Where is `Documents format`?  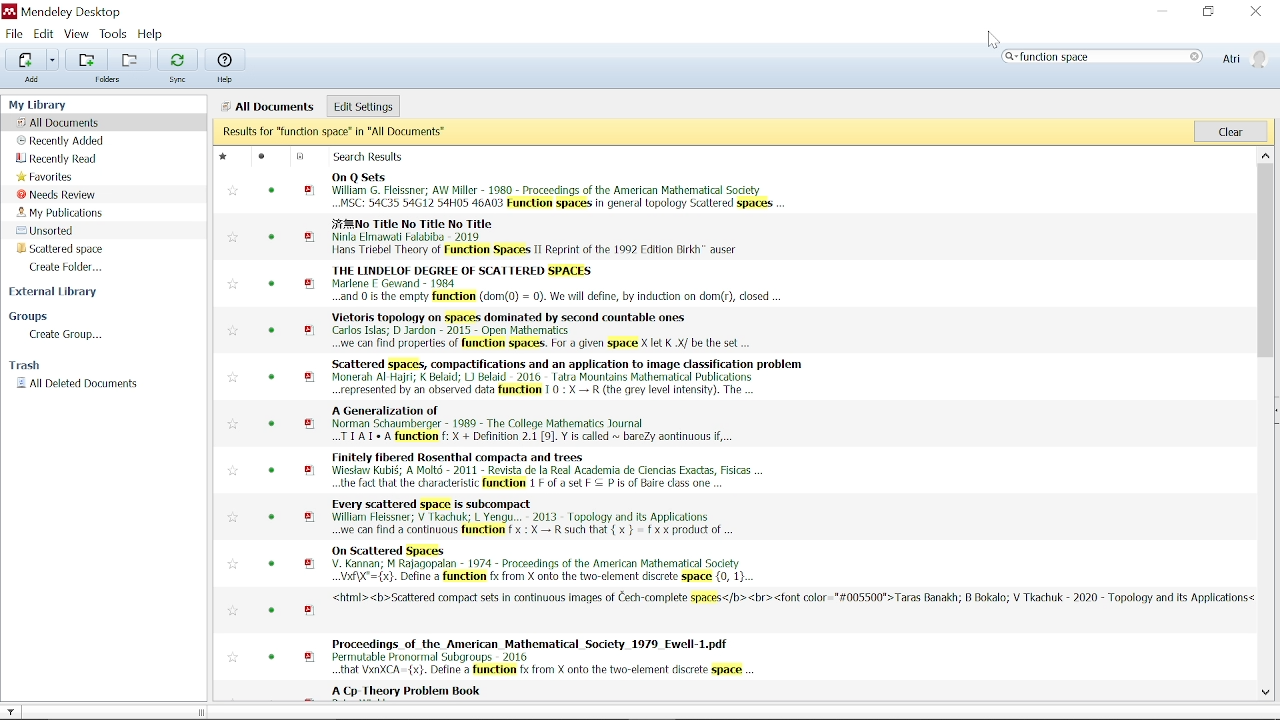
Documents format is located at coordinates (301, 156).